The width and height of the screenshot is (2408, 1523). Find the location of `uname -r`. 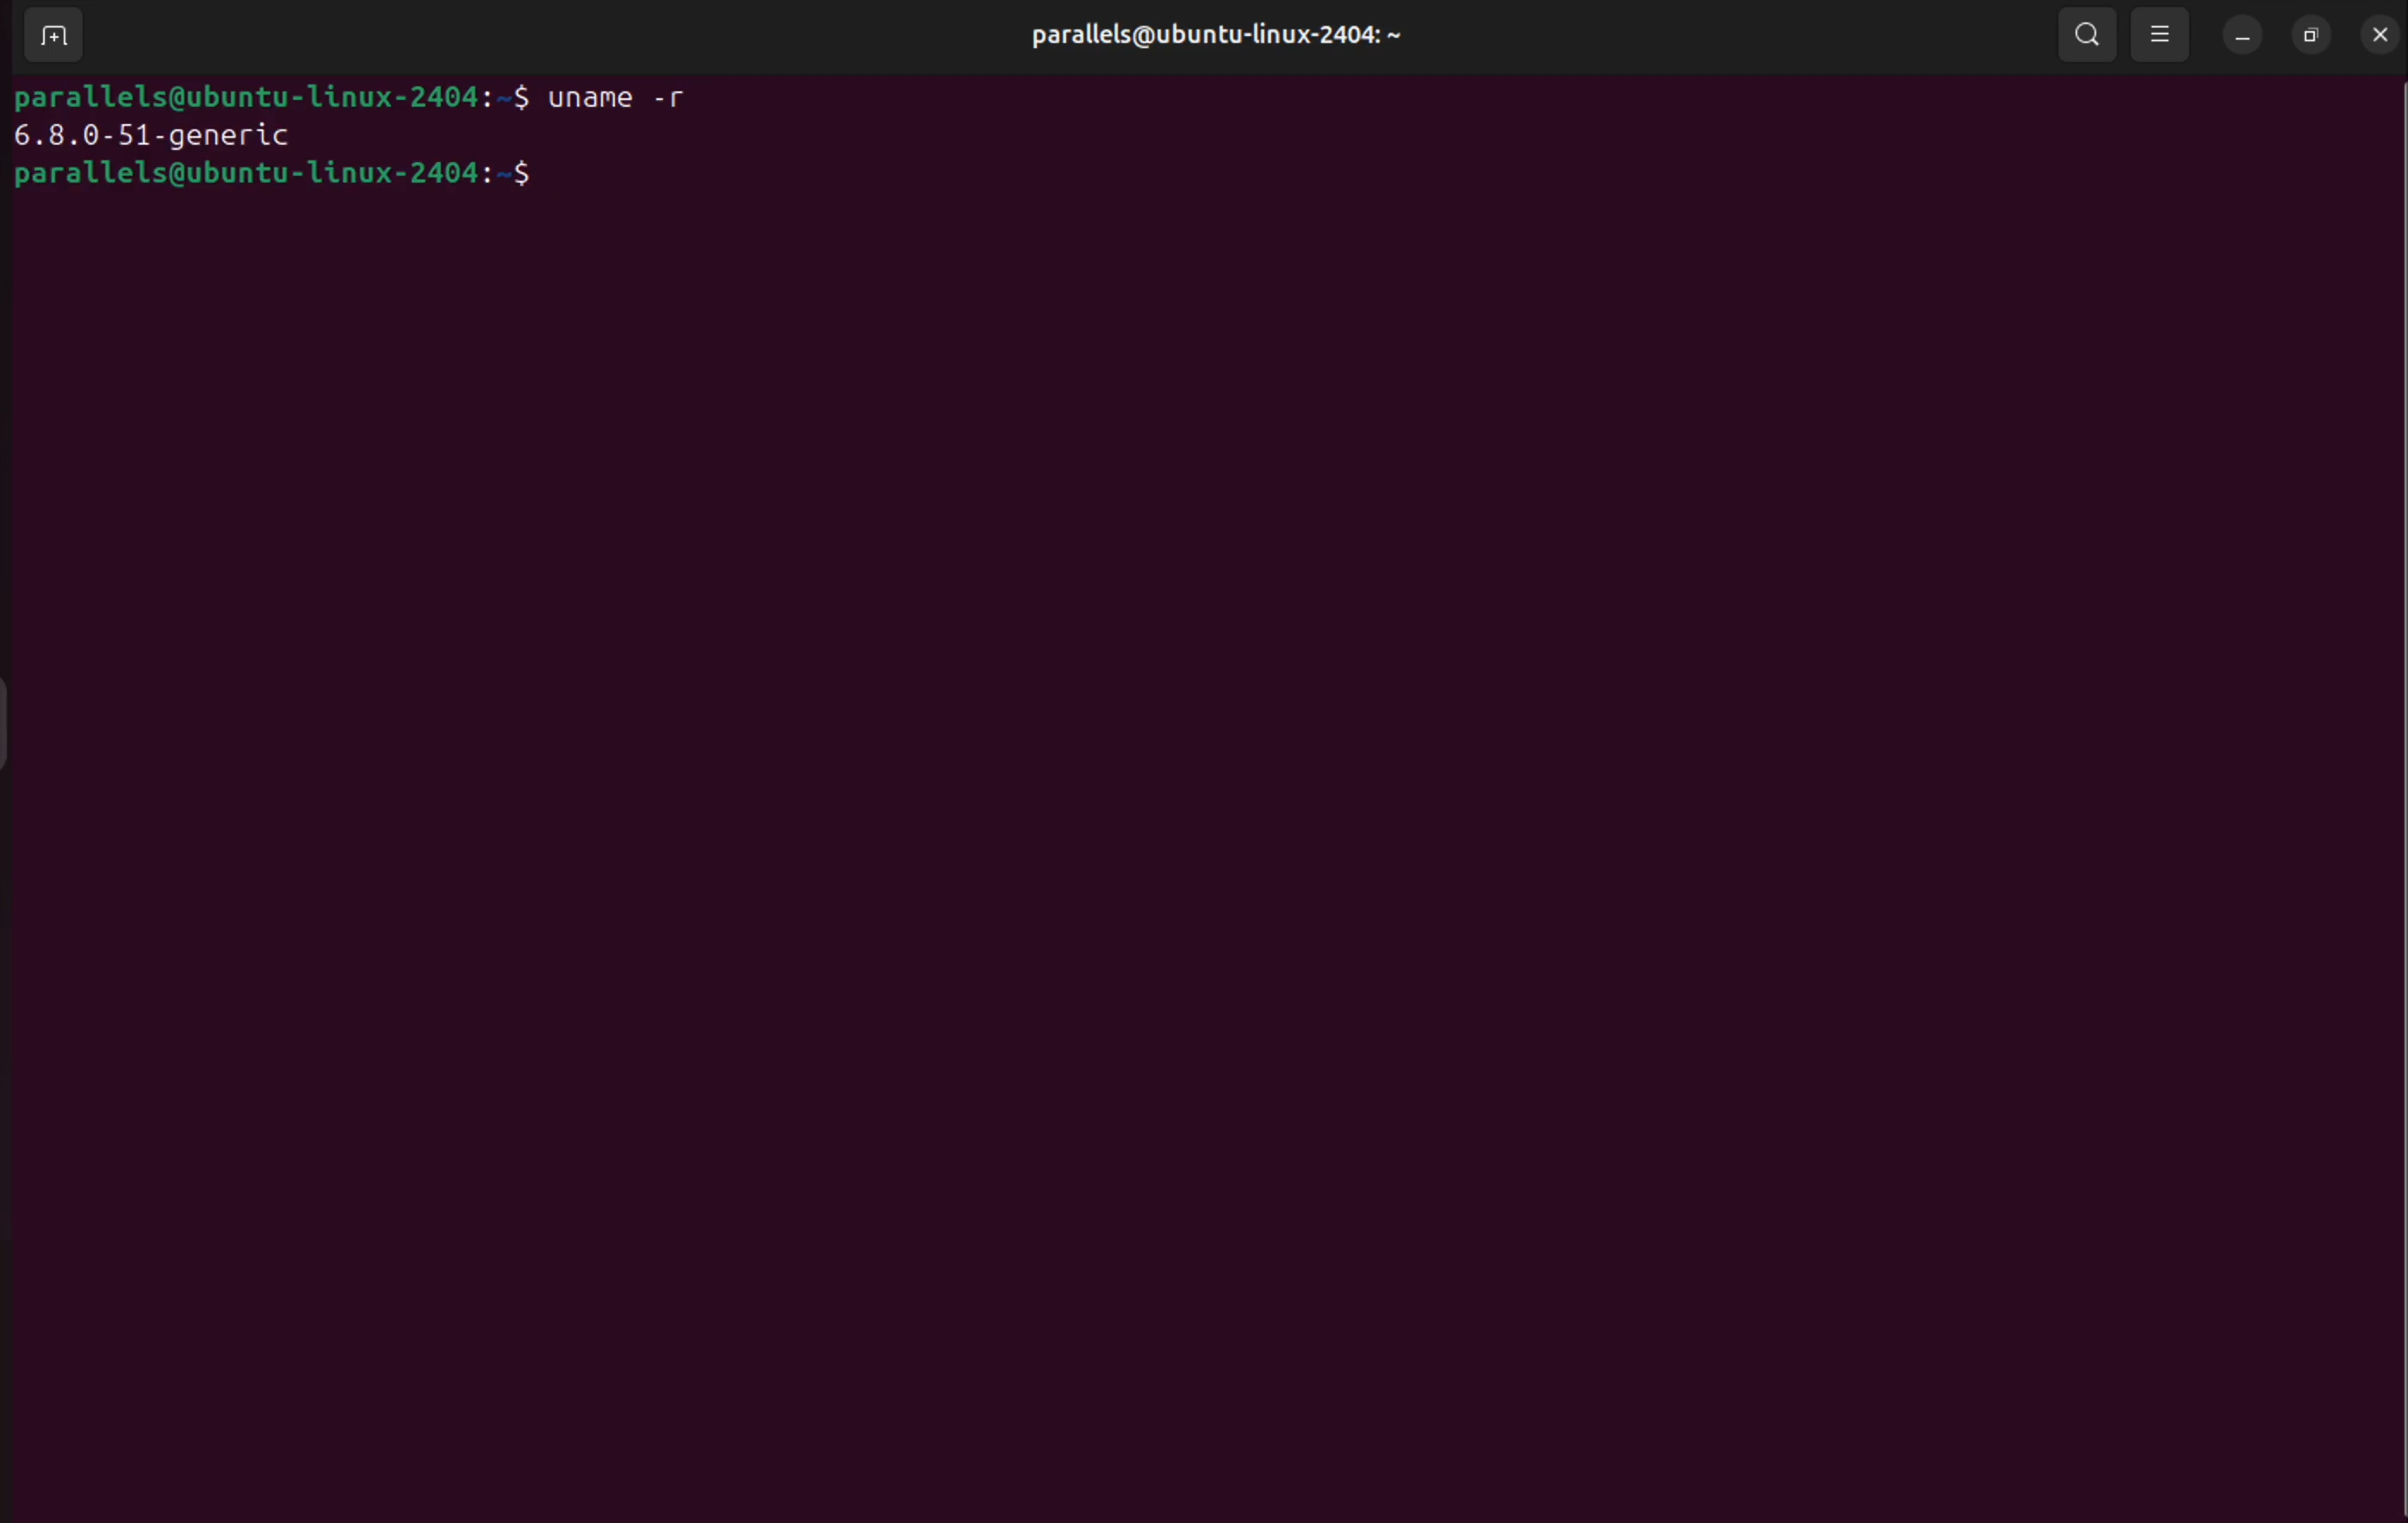

uname -r is located at coordinates (631, 100).